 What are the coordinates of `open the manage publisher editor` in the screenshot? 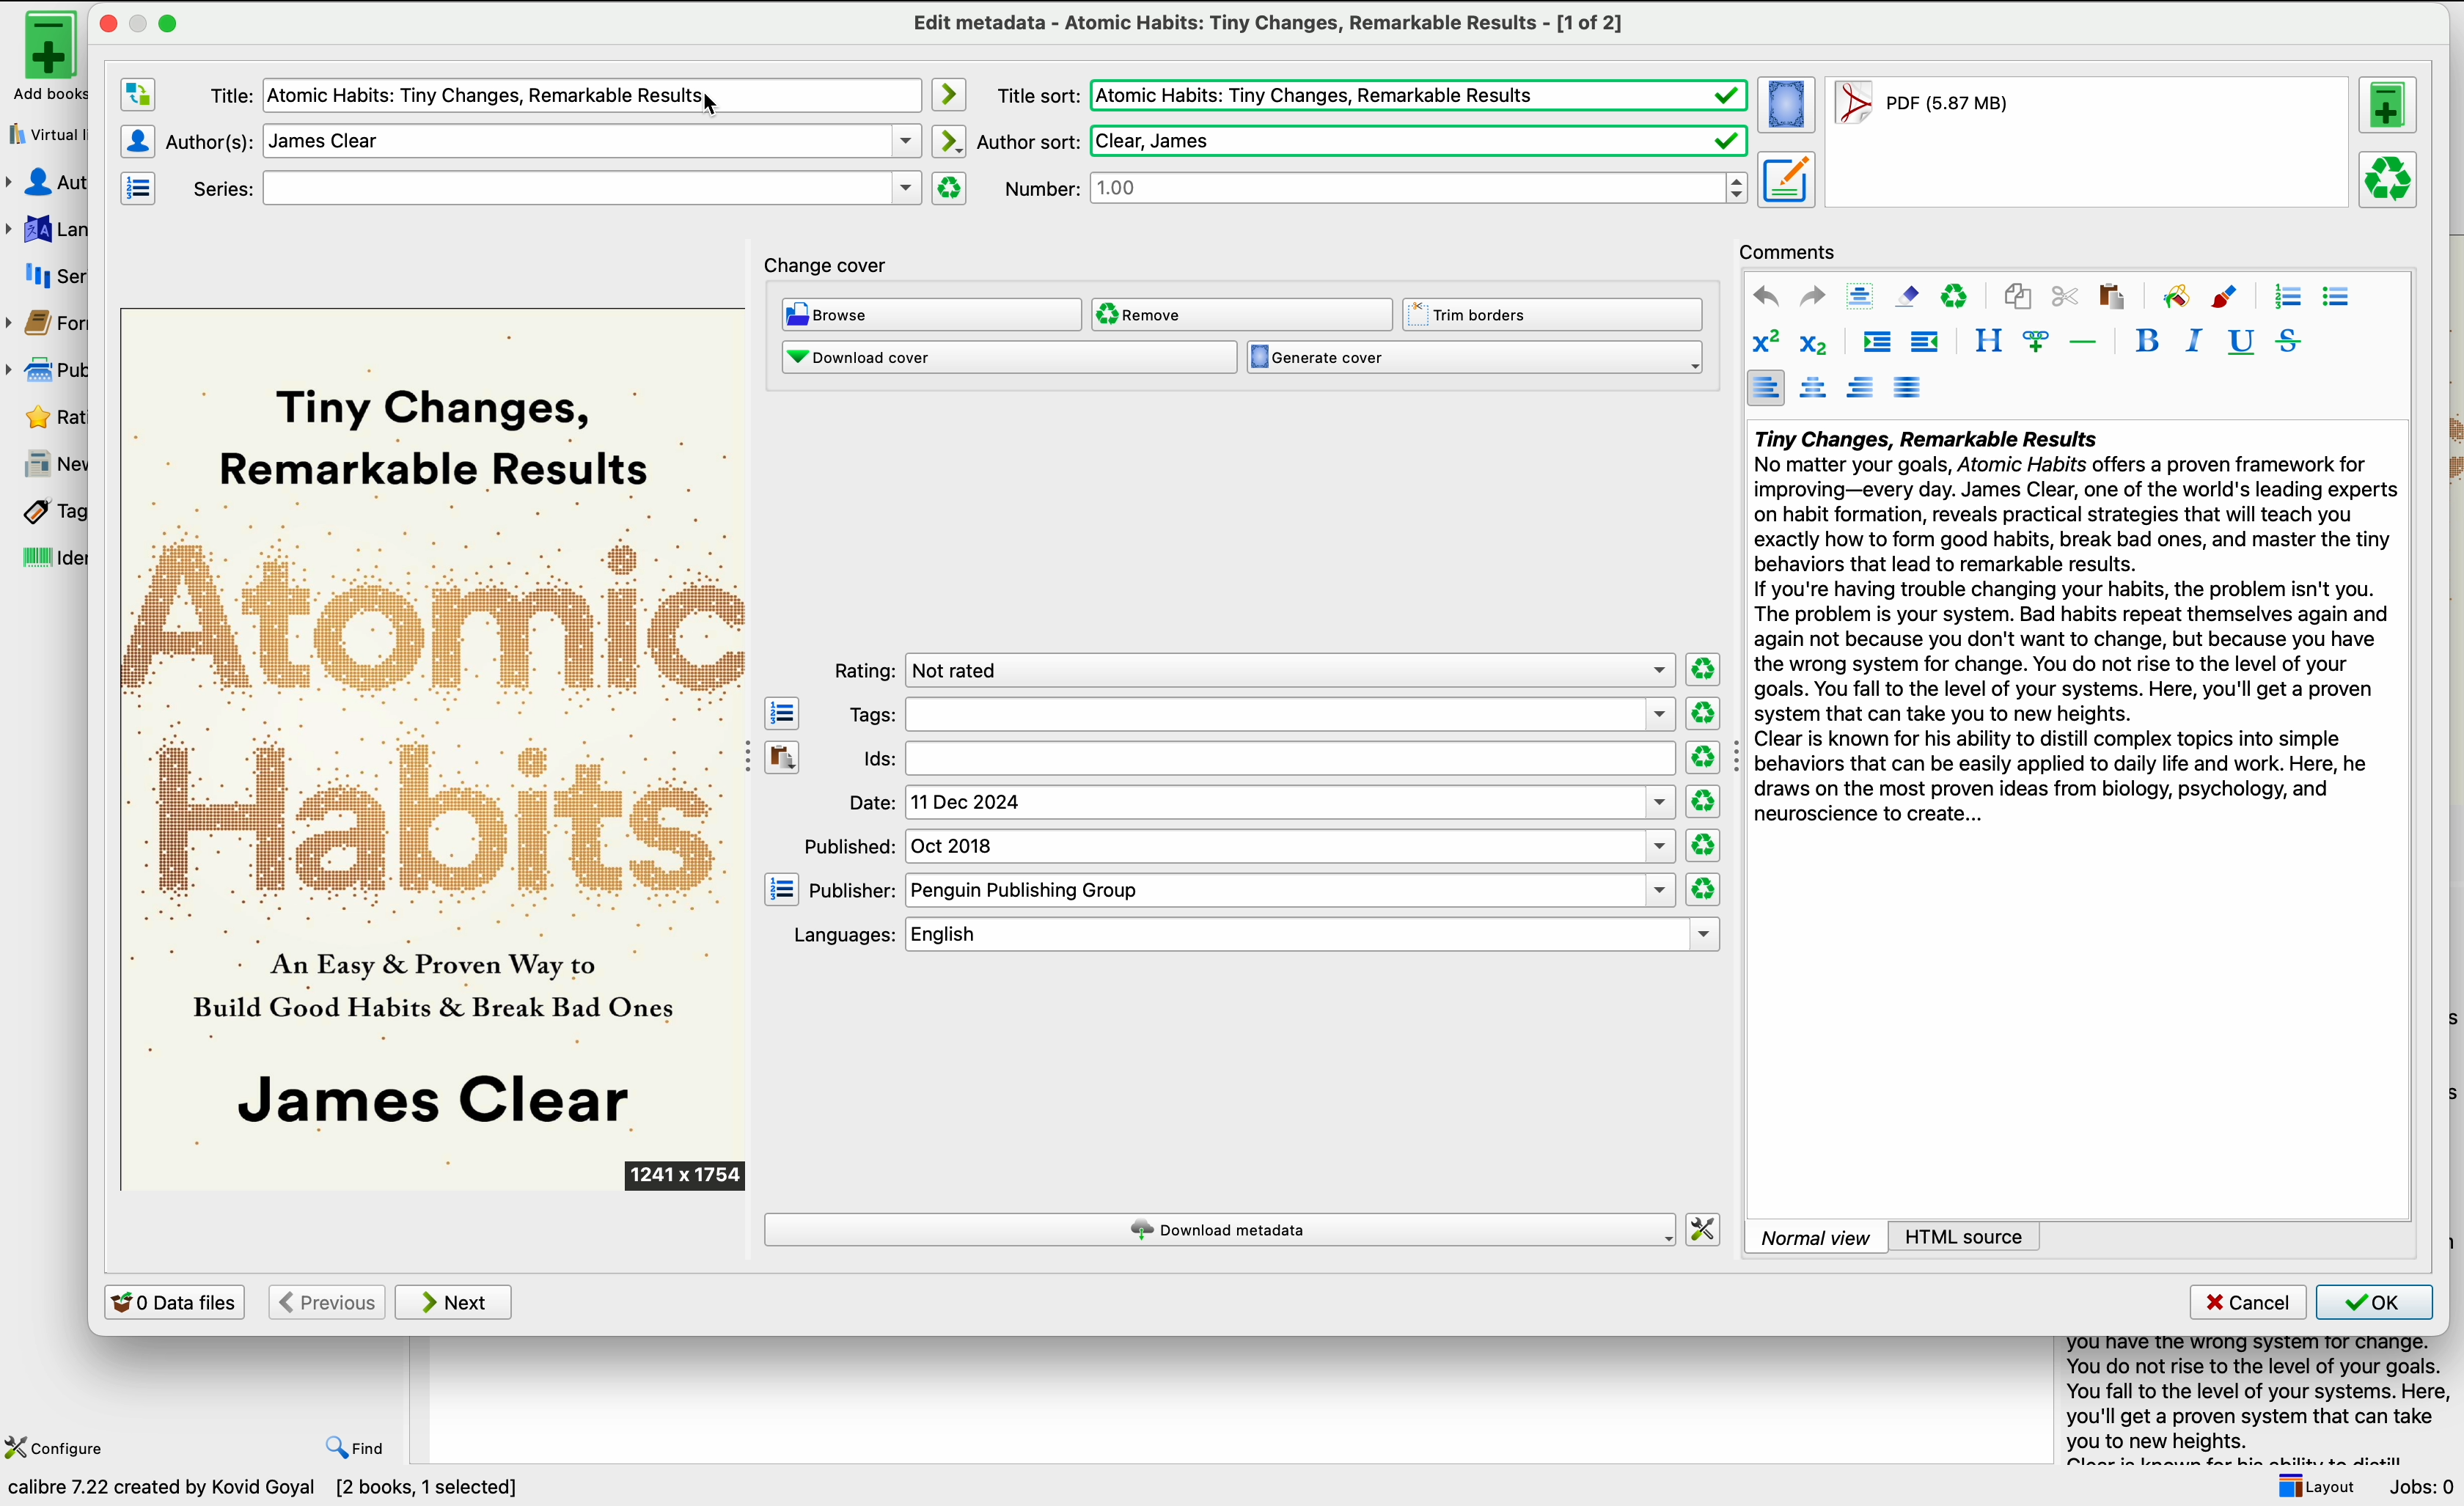 It's located at (782, 889).